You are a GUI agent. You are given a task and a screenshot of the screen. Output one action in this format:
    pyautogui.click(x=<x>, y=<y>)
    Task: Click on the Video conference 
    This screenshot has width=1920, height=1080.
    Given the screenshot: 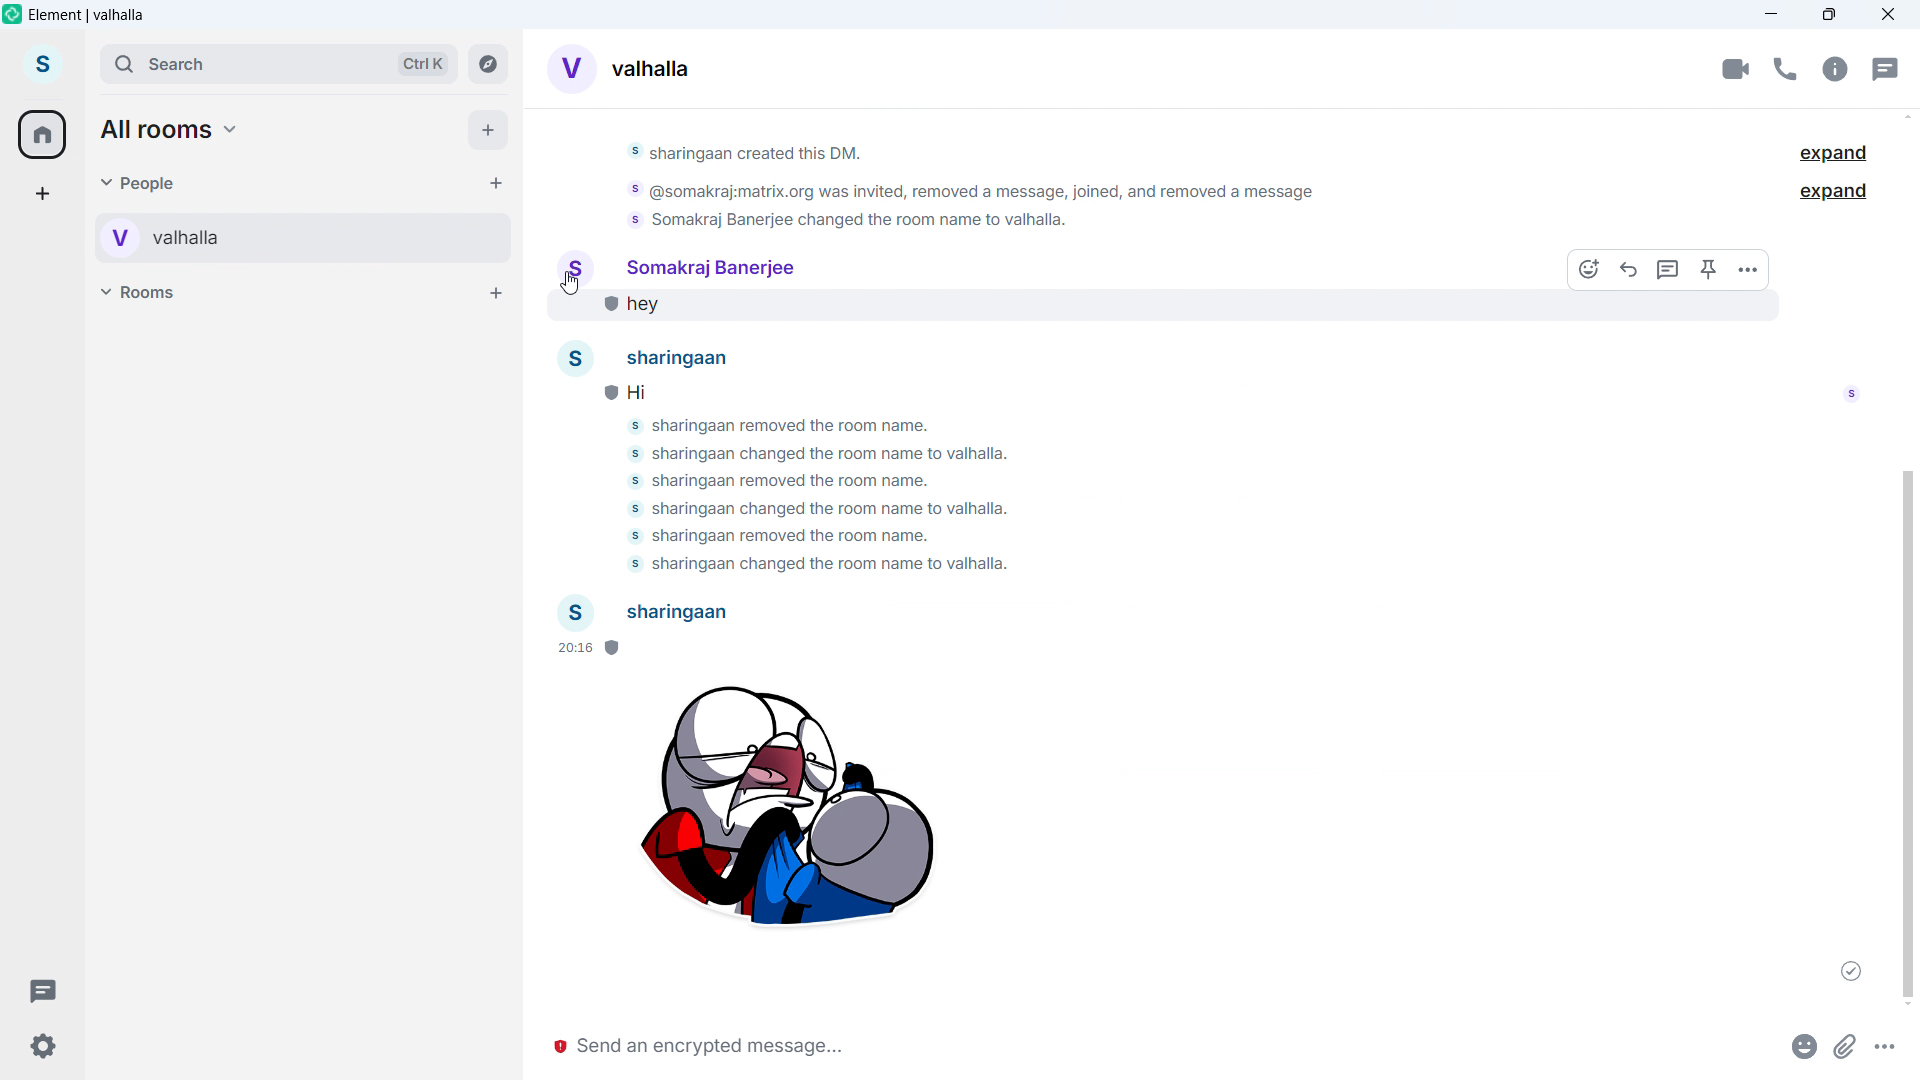 What is the action you would take?
    pyautogui.click(x=1736, y=69)
    